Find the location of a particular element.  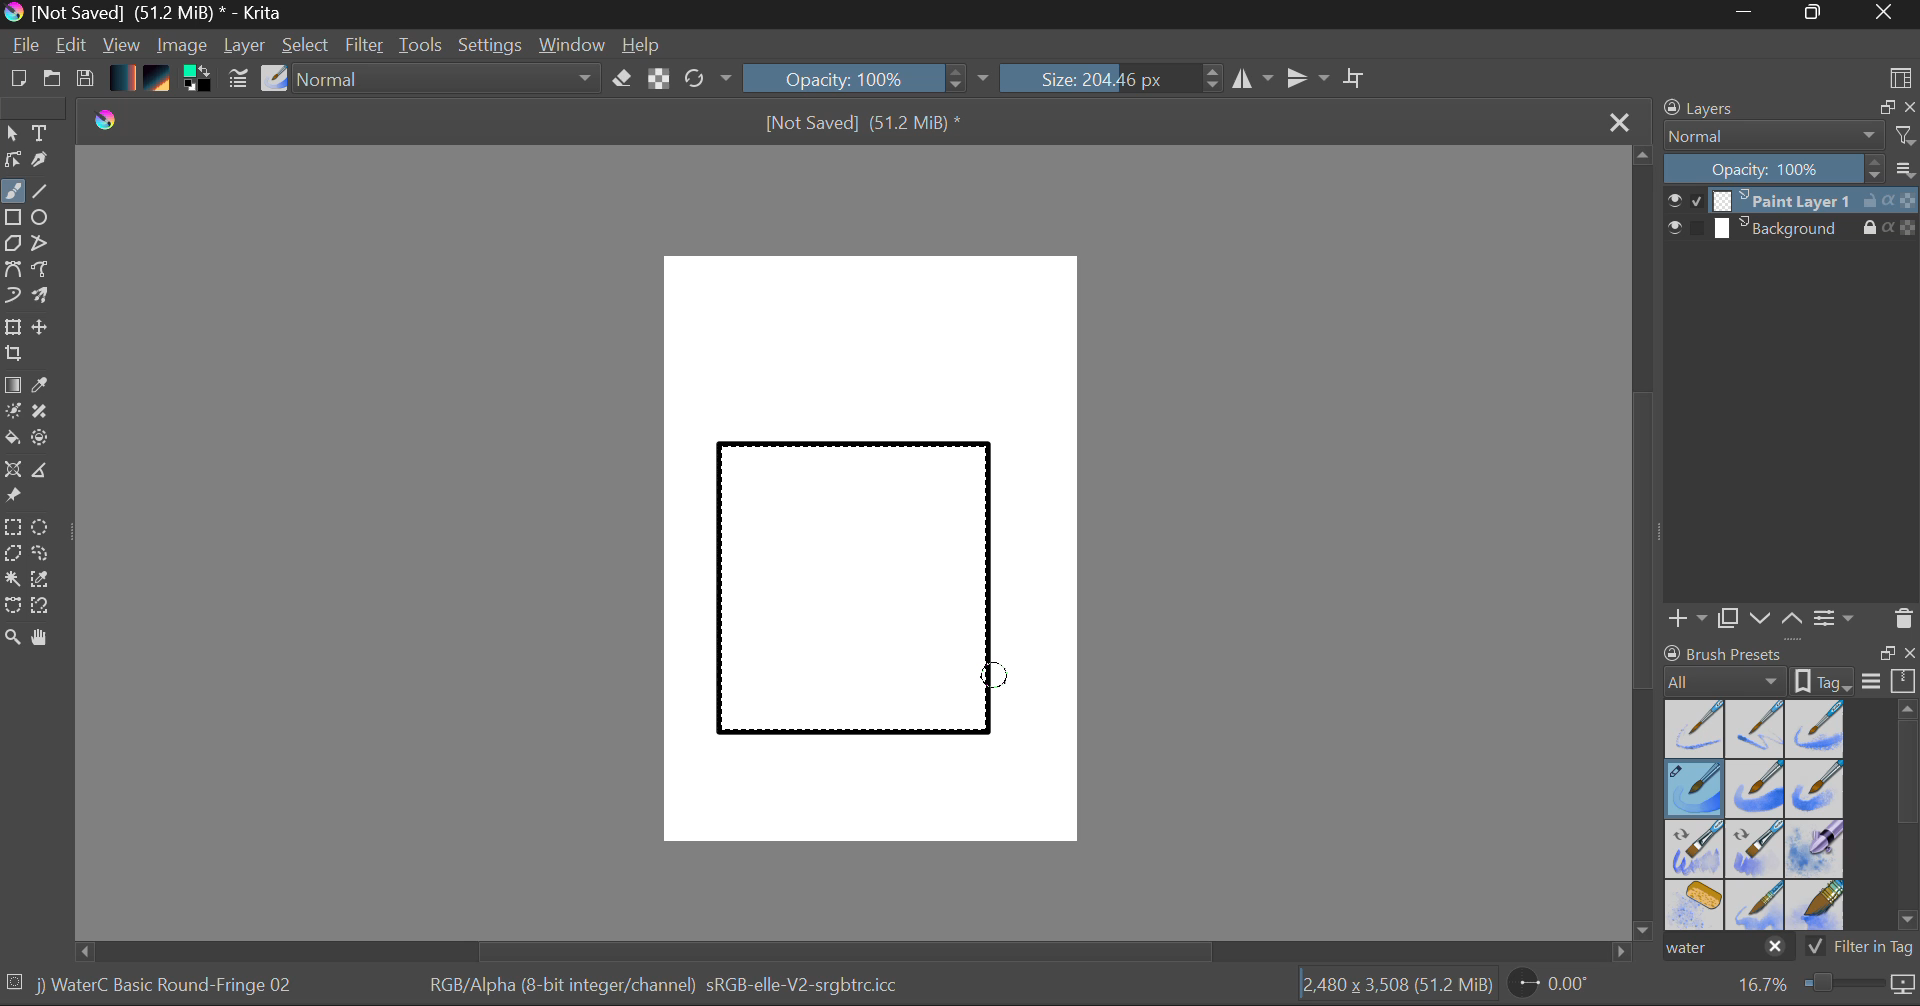

Gradient is located at coordinates (121, 76).